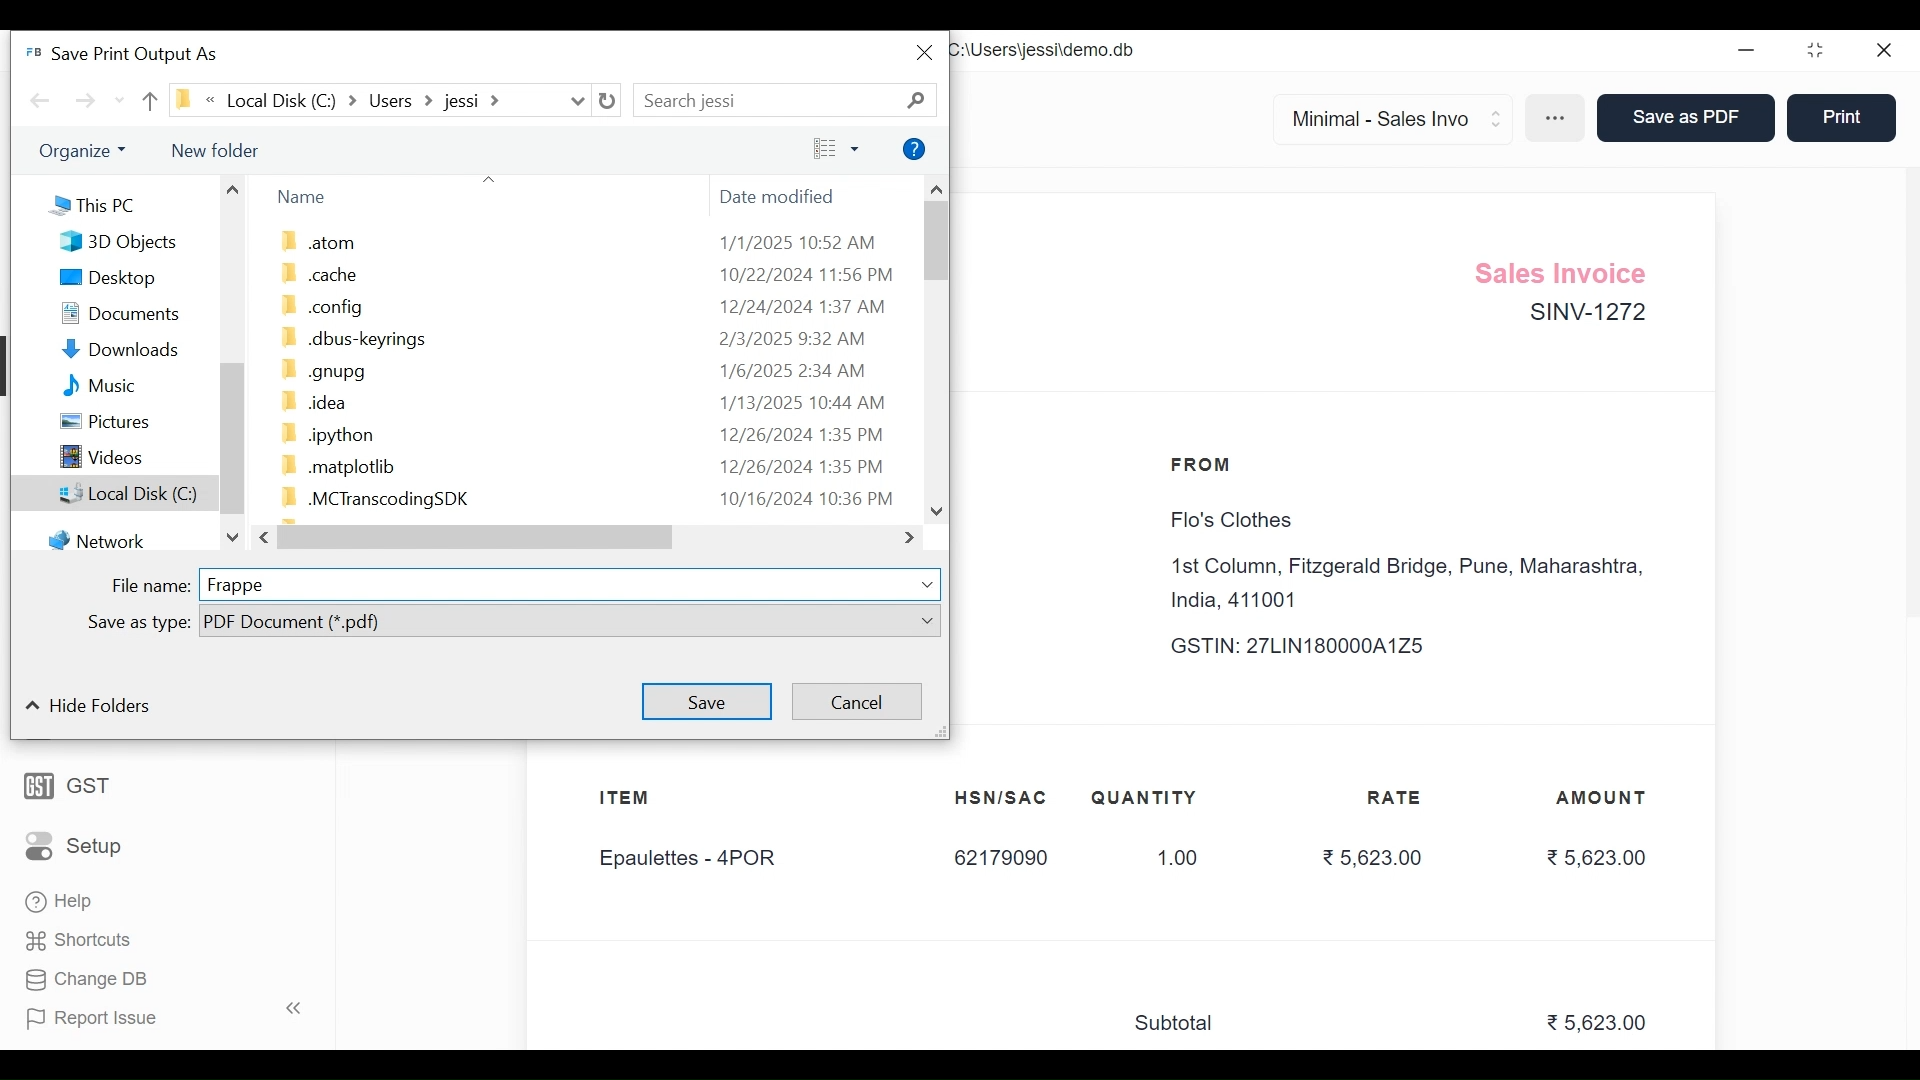 Image resolution: width=1920 pixels, height=1080 pixels. Describe the element at coordinates (609, 102) in the screenshot. I see `Refresh` at that location.